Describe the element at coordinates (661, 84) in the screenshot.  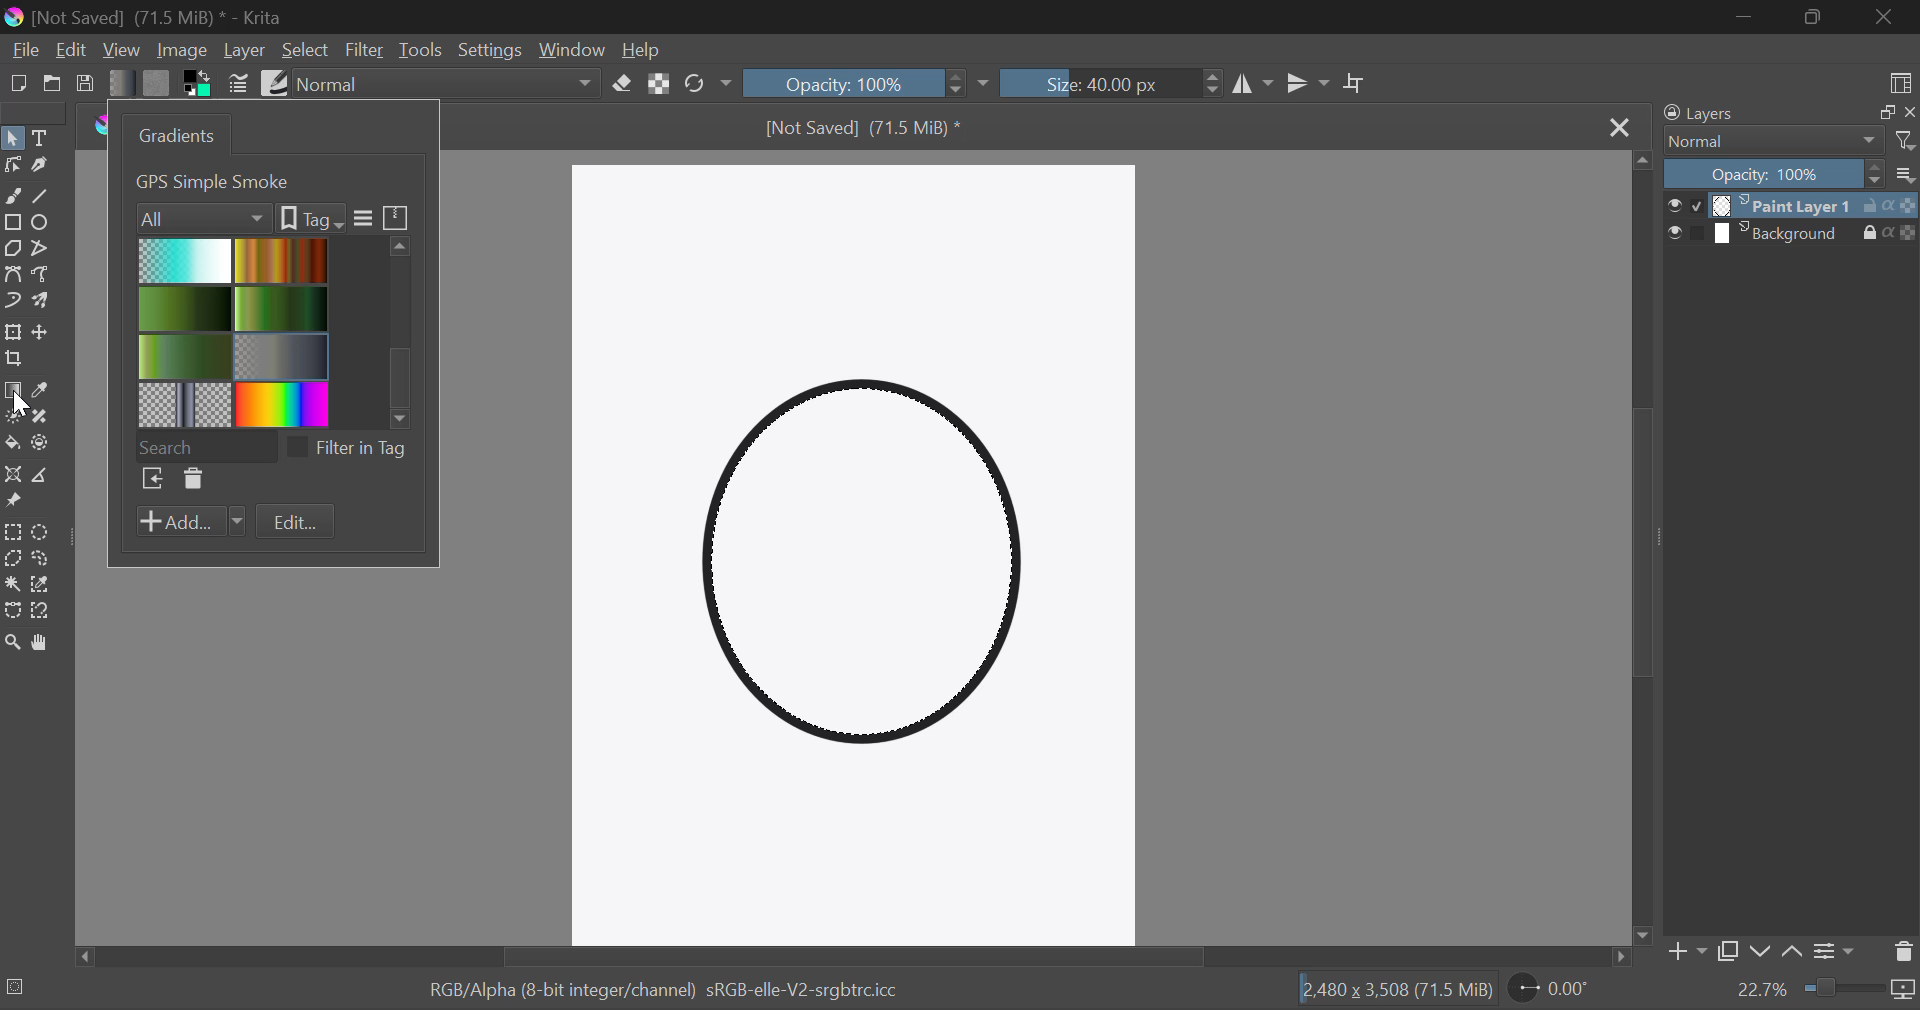
I see `Lock Alpha` at that location.